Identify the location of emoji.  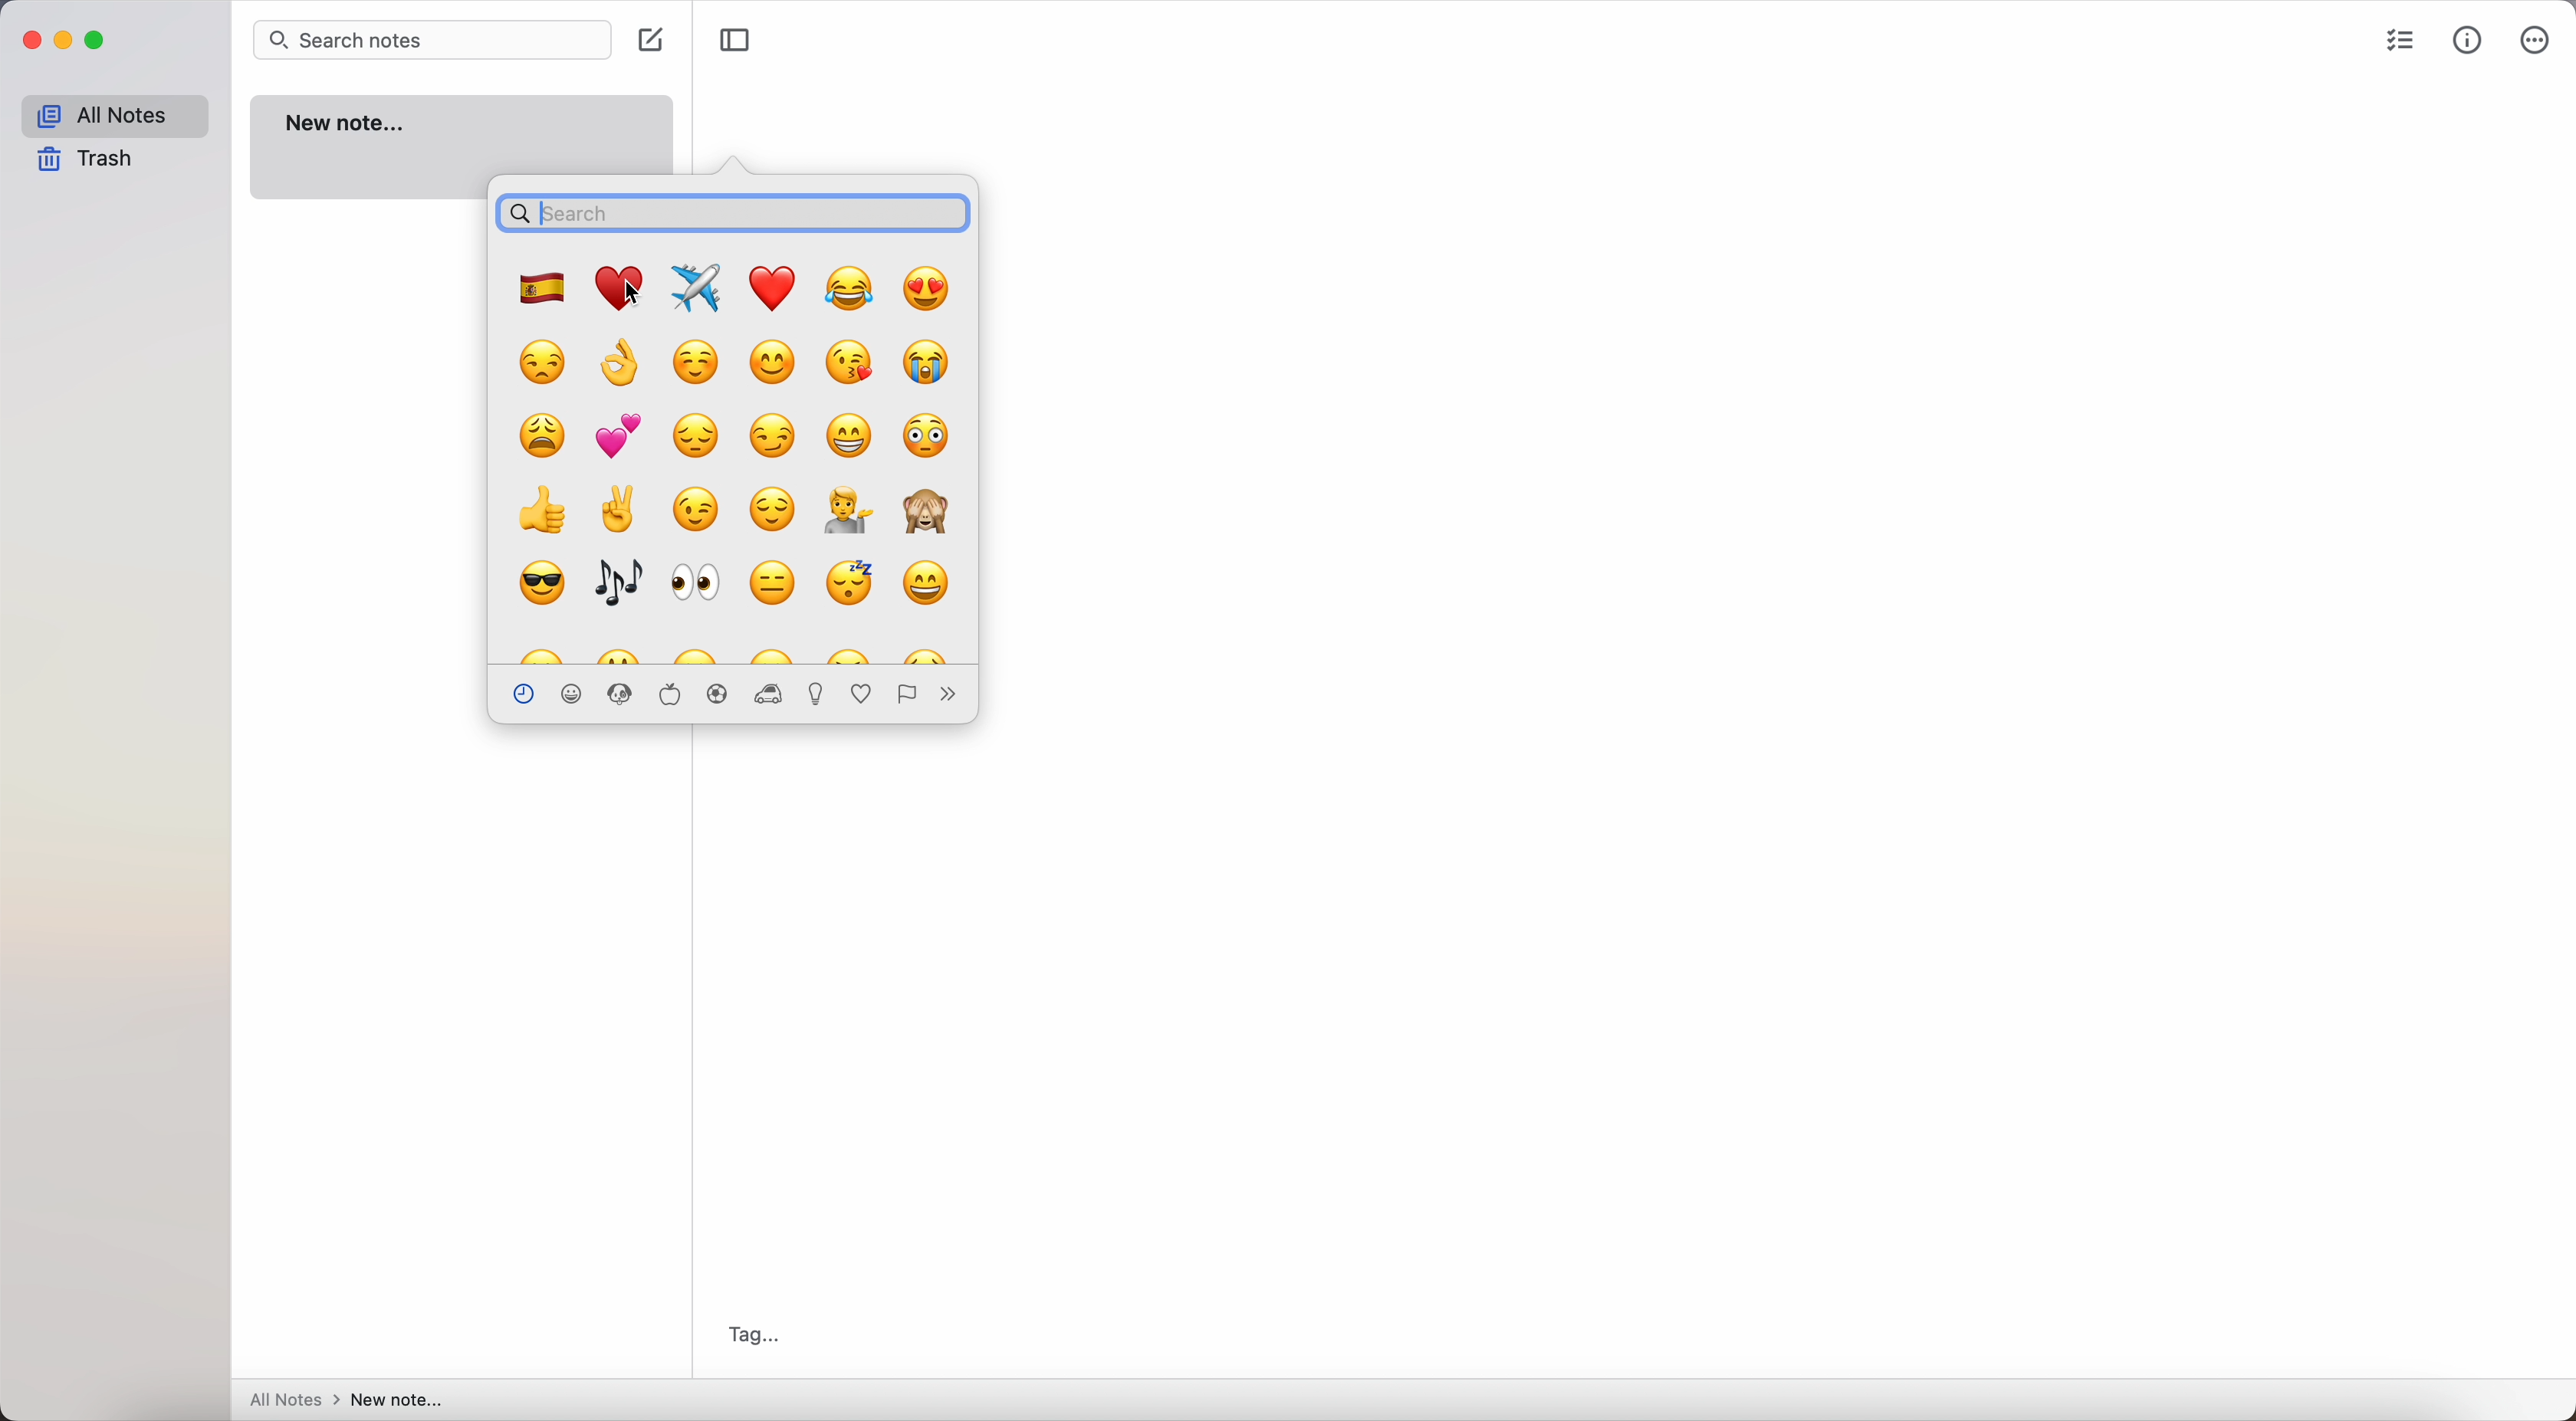
(620, 439).